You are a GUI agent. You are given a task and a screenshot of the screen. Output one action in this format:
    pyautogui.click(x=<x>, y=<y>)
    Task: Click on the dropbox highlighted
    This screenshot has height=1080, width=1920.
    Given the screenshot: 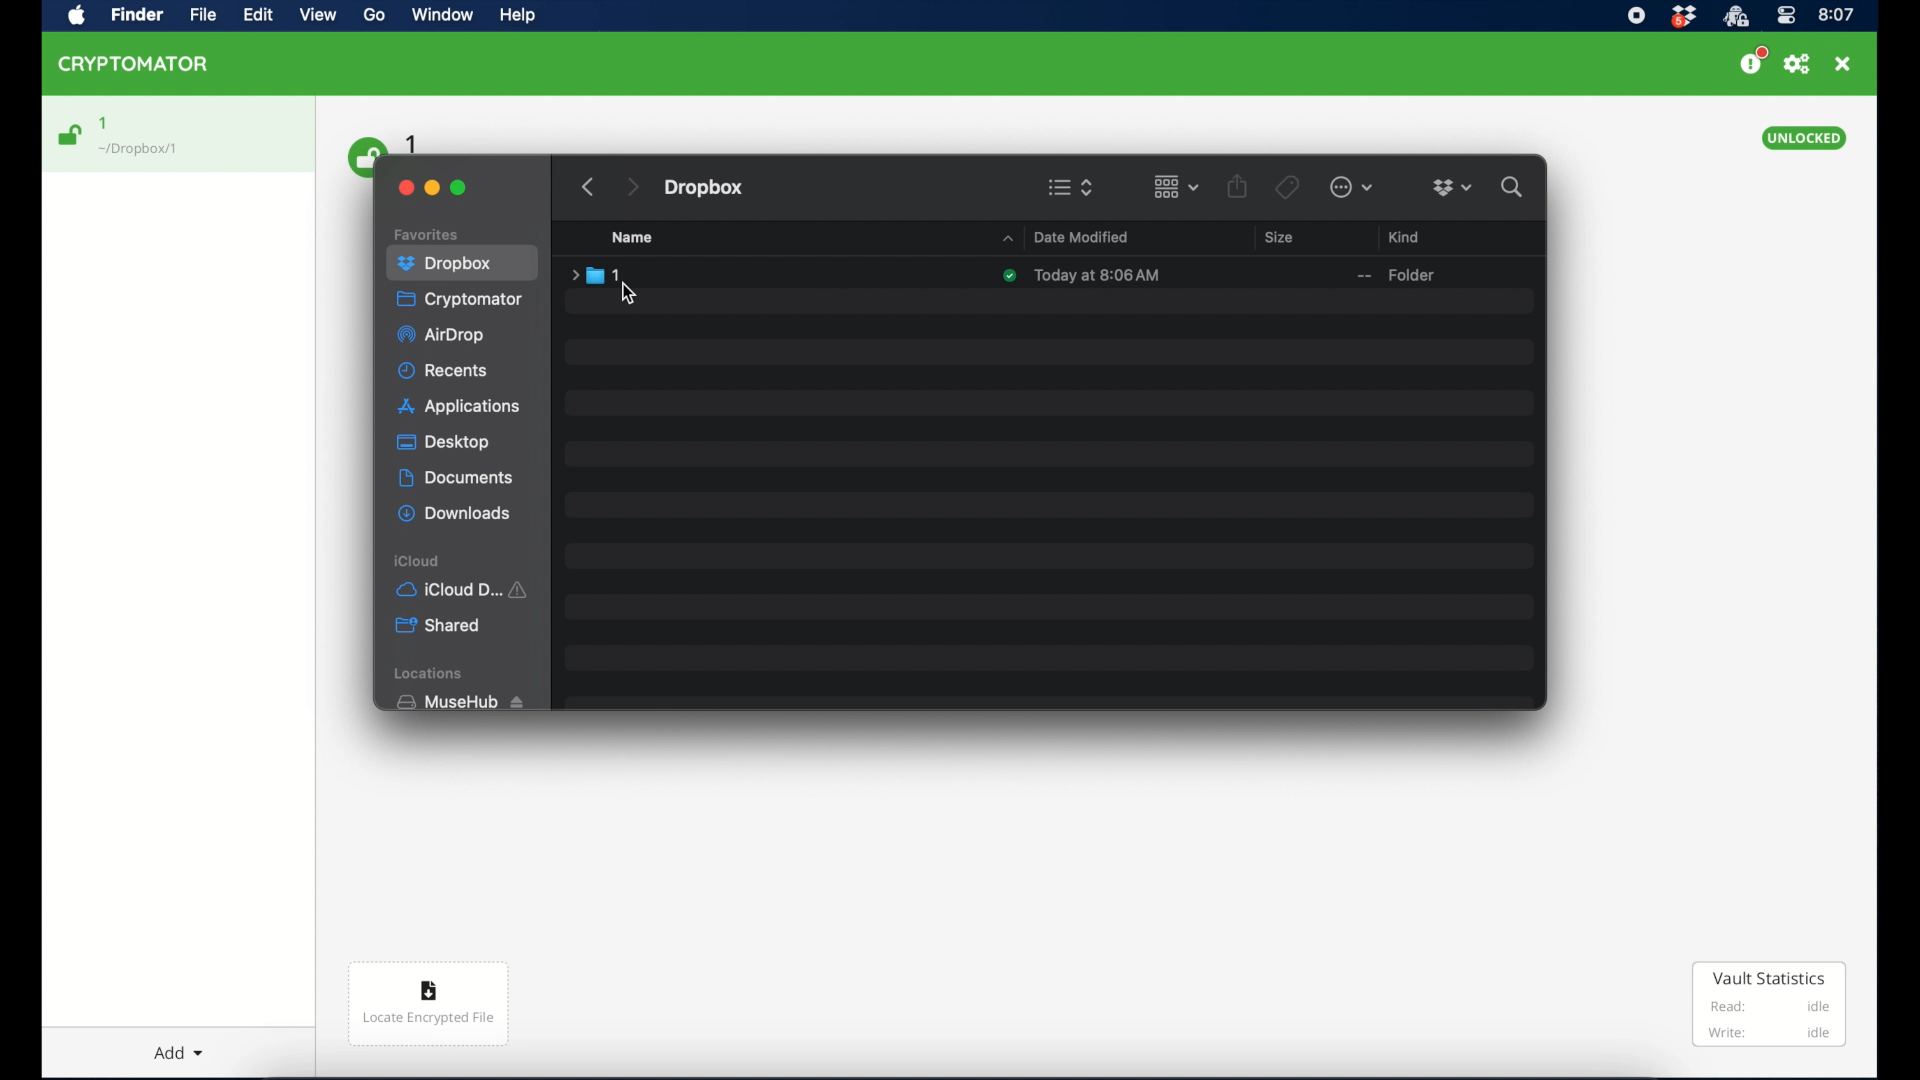 What is the action you would take?
    pyautogui.click(x=452, y=264)
    